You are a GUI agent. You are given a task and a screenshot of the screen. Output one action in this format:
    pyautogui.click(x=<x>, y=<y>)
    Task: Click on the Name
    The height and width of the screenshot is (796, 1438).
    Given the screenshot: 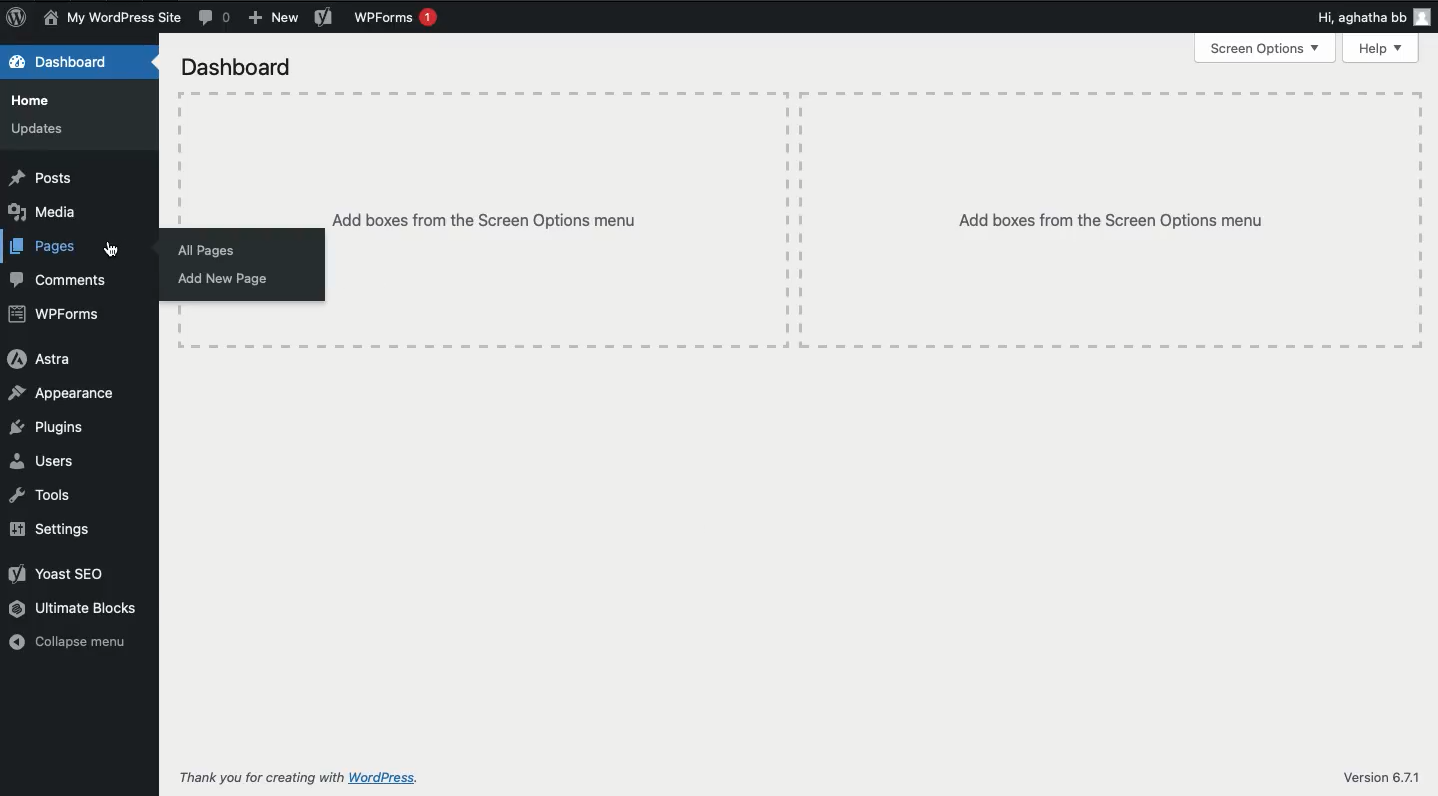 What is the action you would take?
    pyautogui.click(x=110, y=17)
    